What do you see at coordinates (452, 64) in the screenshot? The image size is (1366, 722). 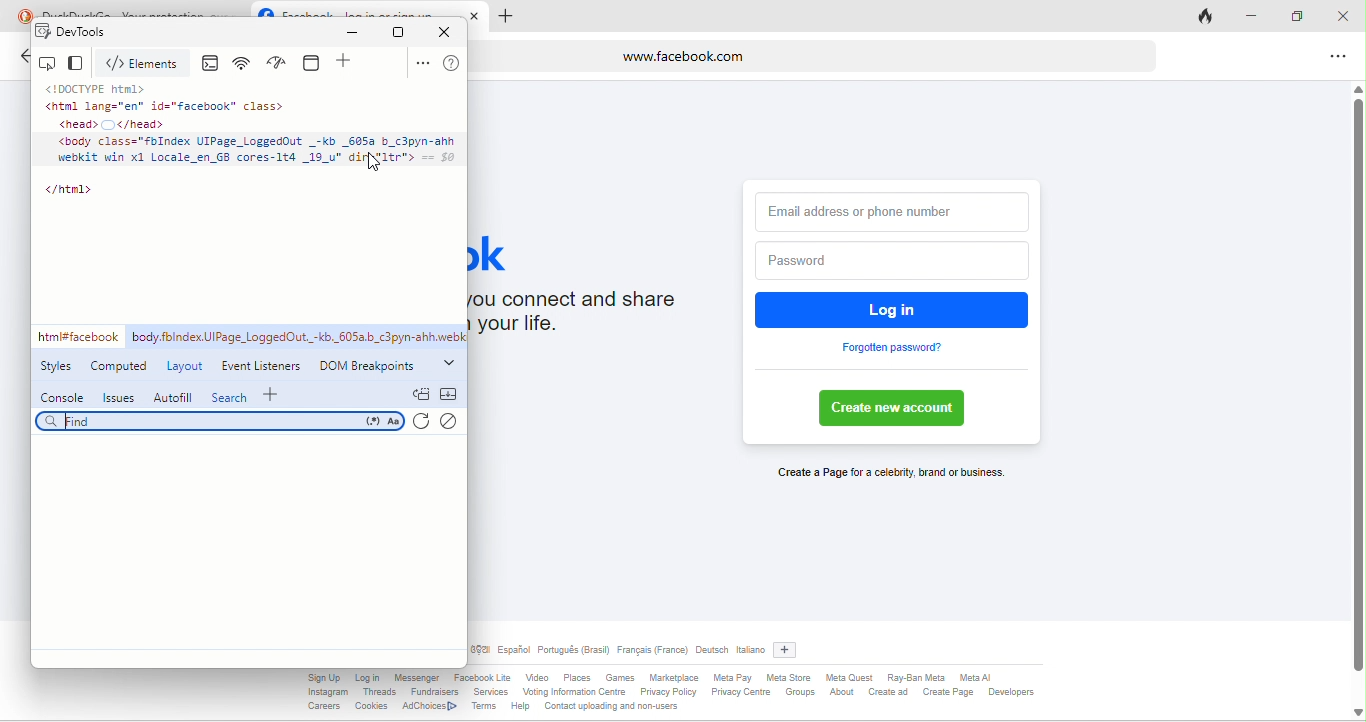 I see `help` at bounding box center [452, 64].